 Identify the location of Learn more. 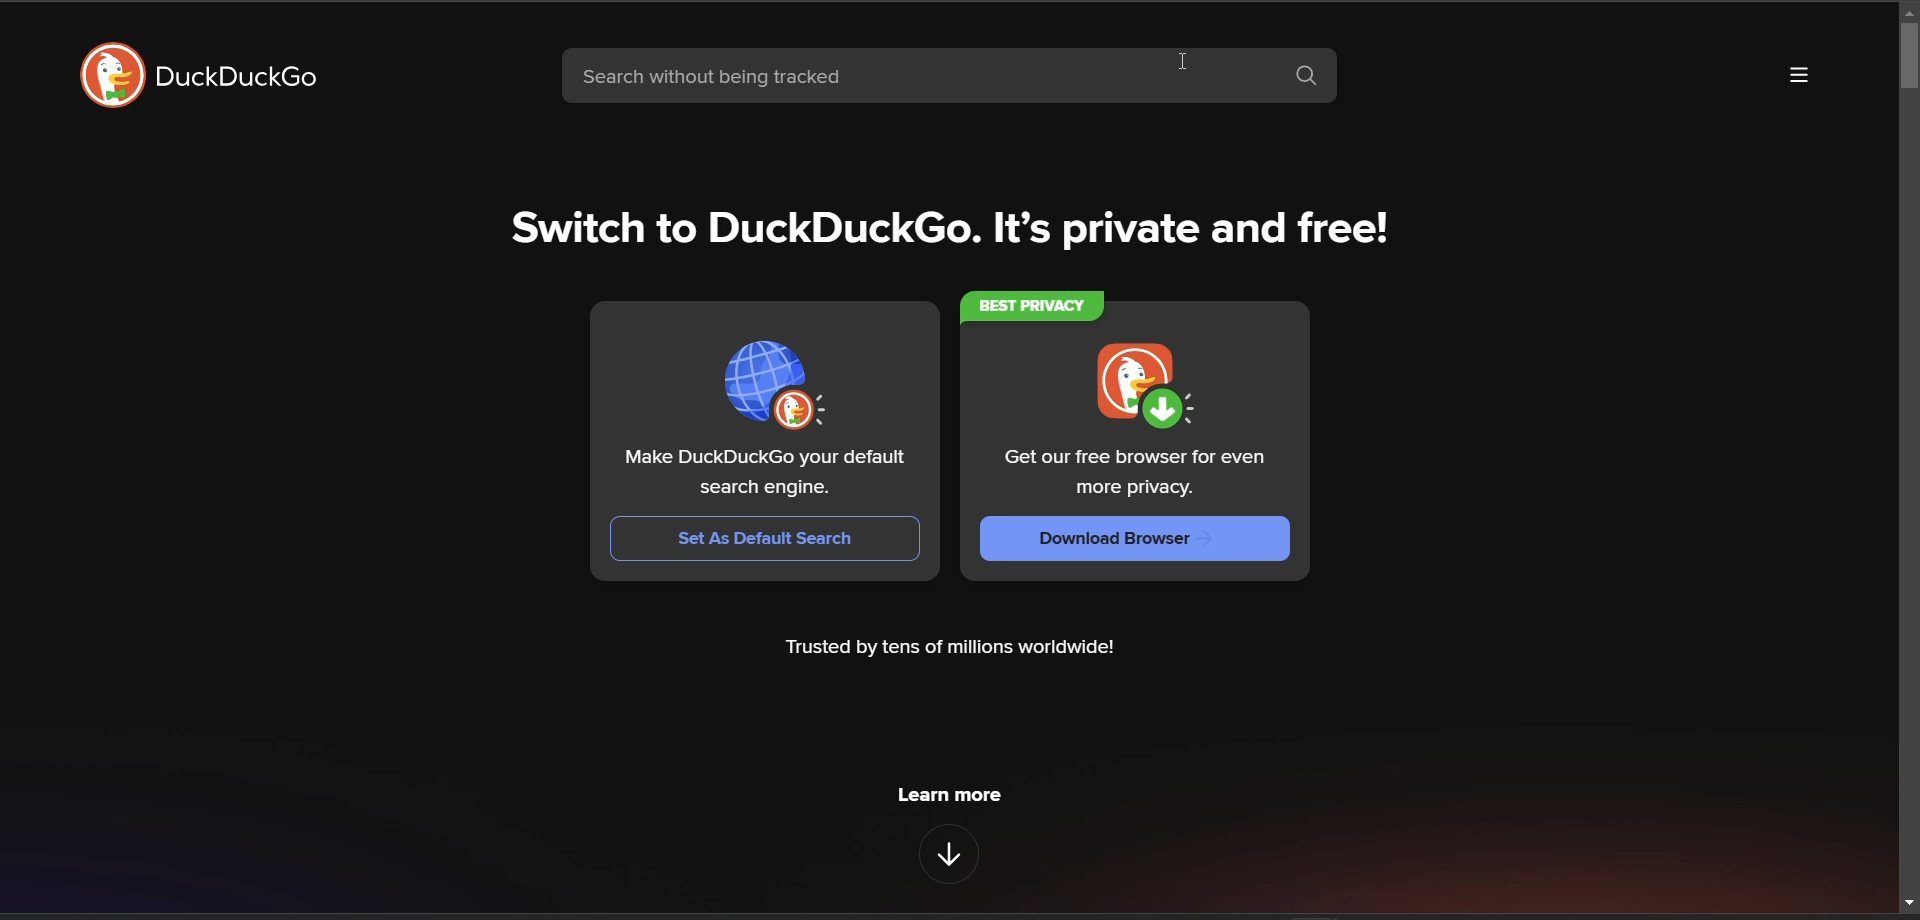
(948, 854).